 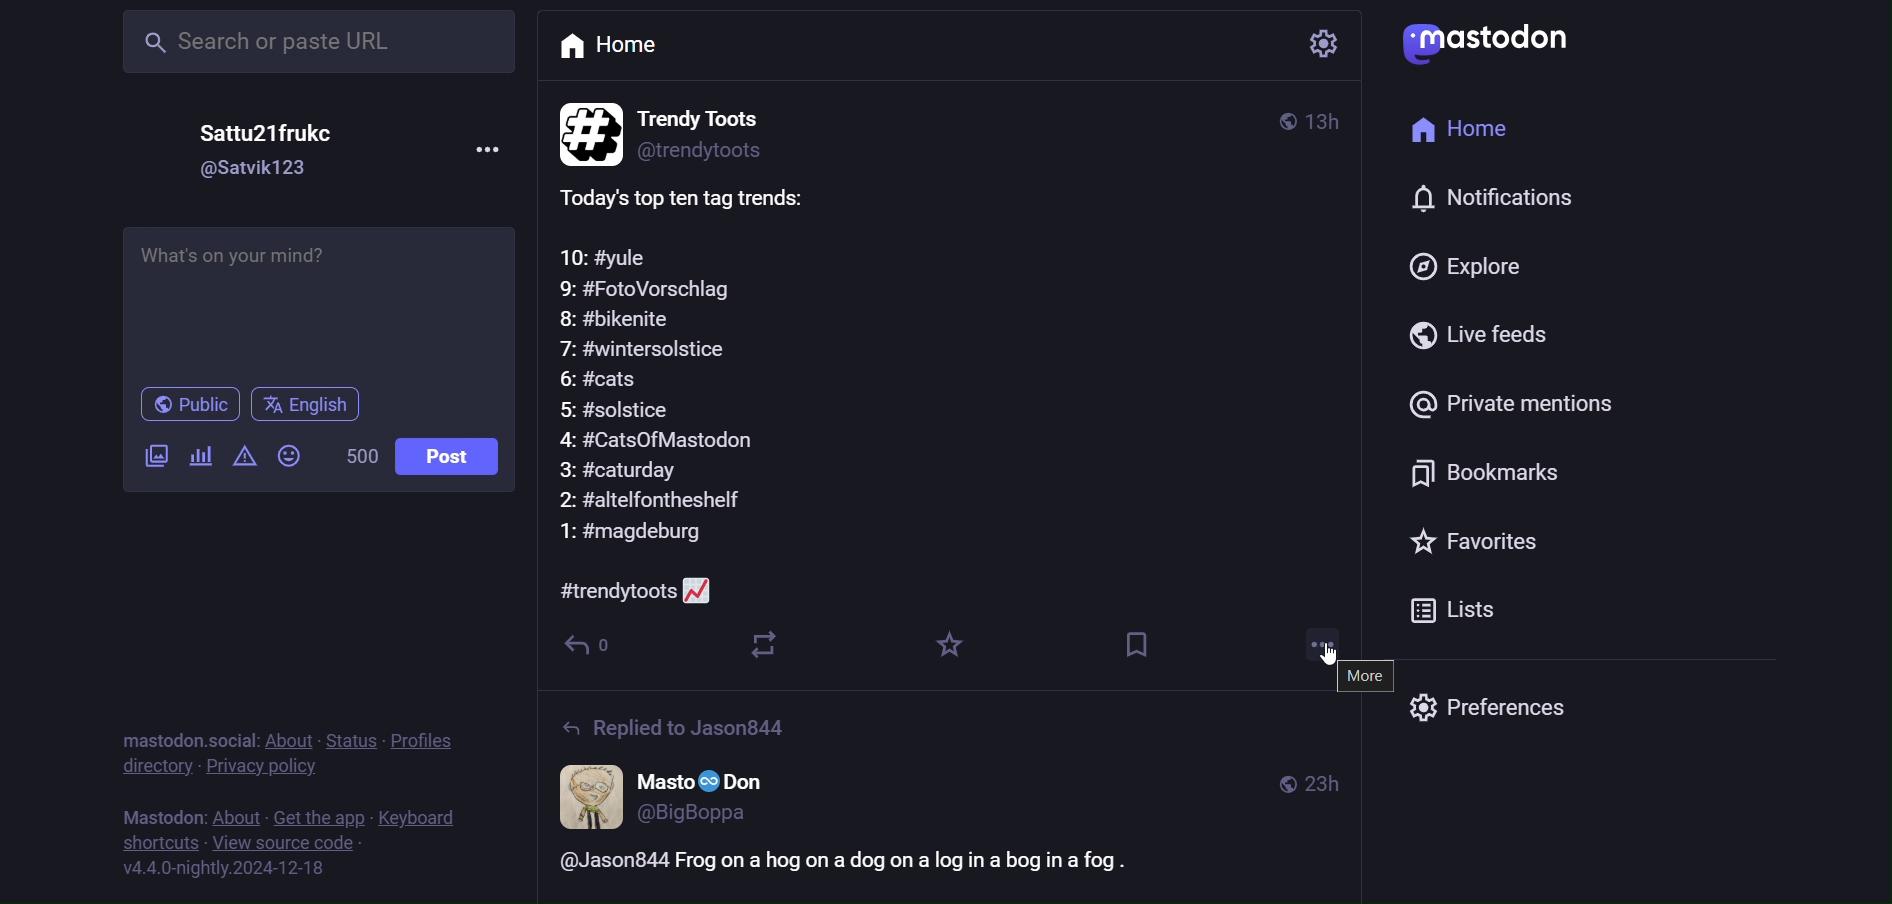 I want to click on global post, so click(x=1276, y=118).